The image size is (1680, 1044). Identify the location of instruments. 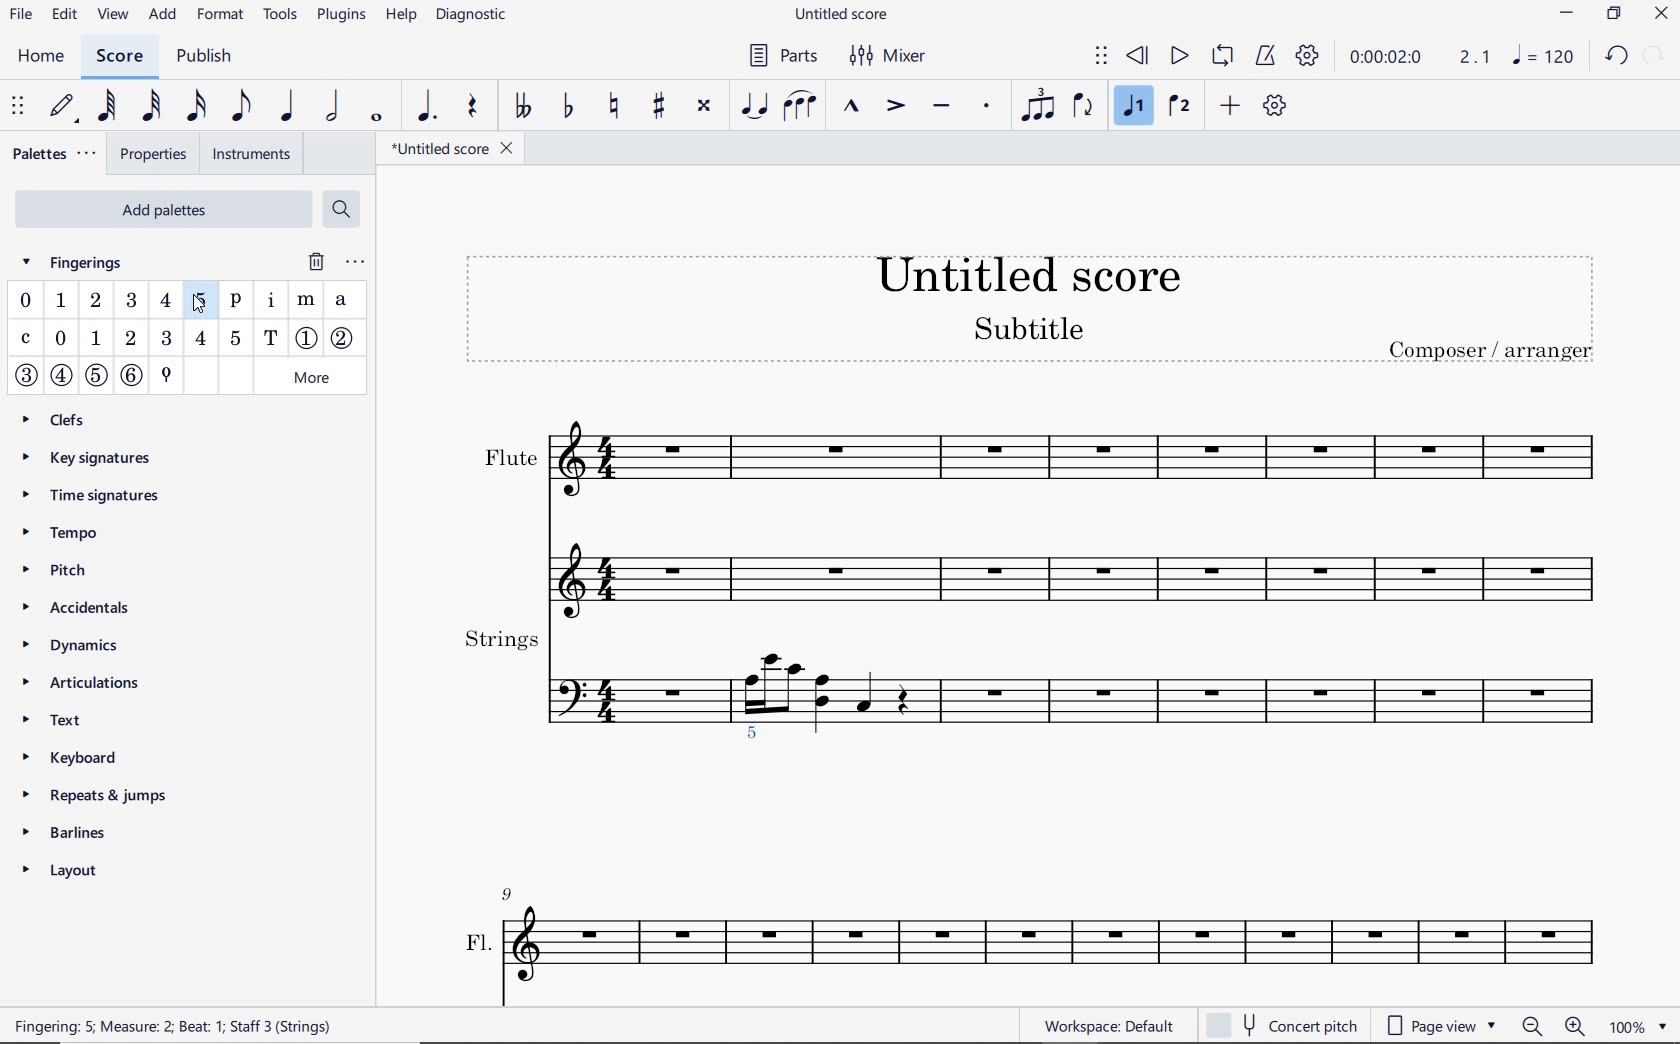
(250, 151).